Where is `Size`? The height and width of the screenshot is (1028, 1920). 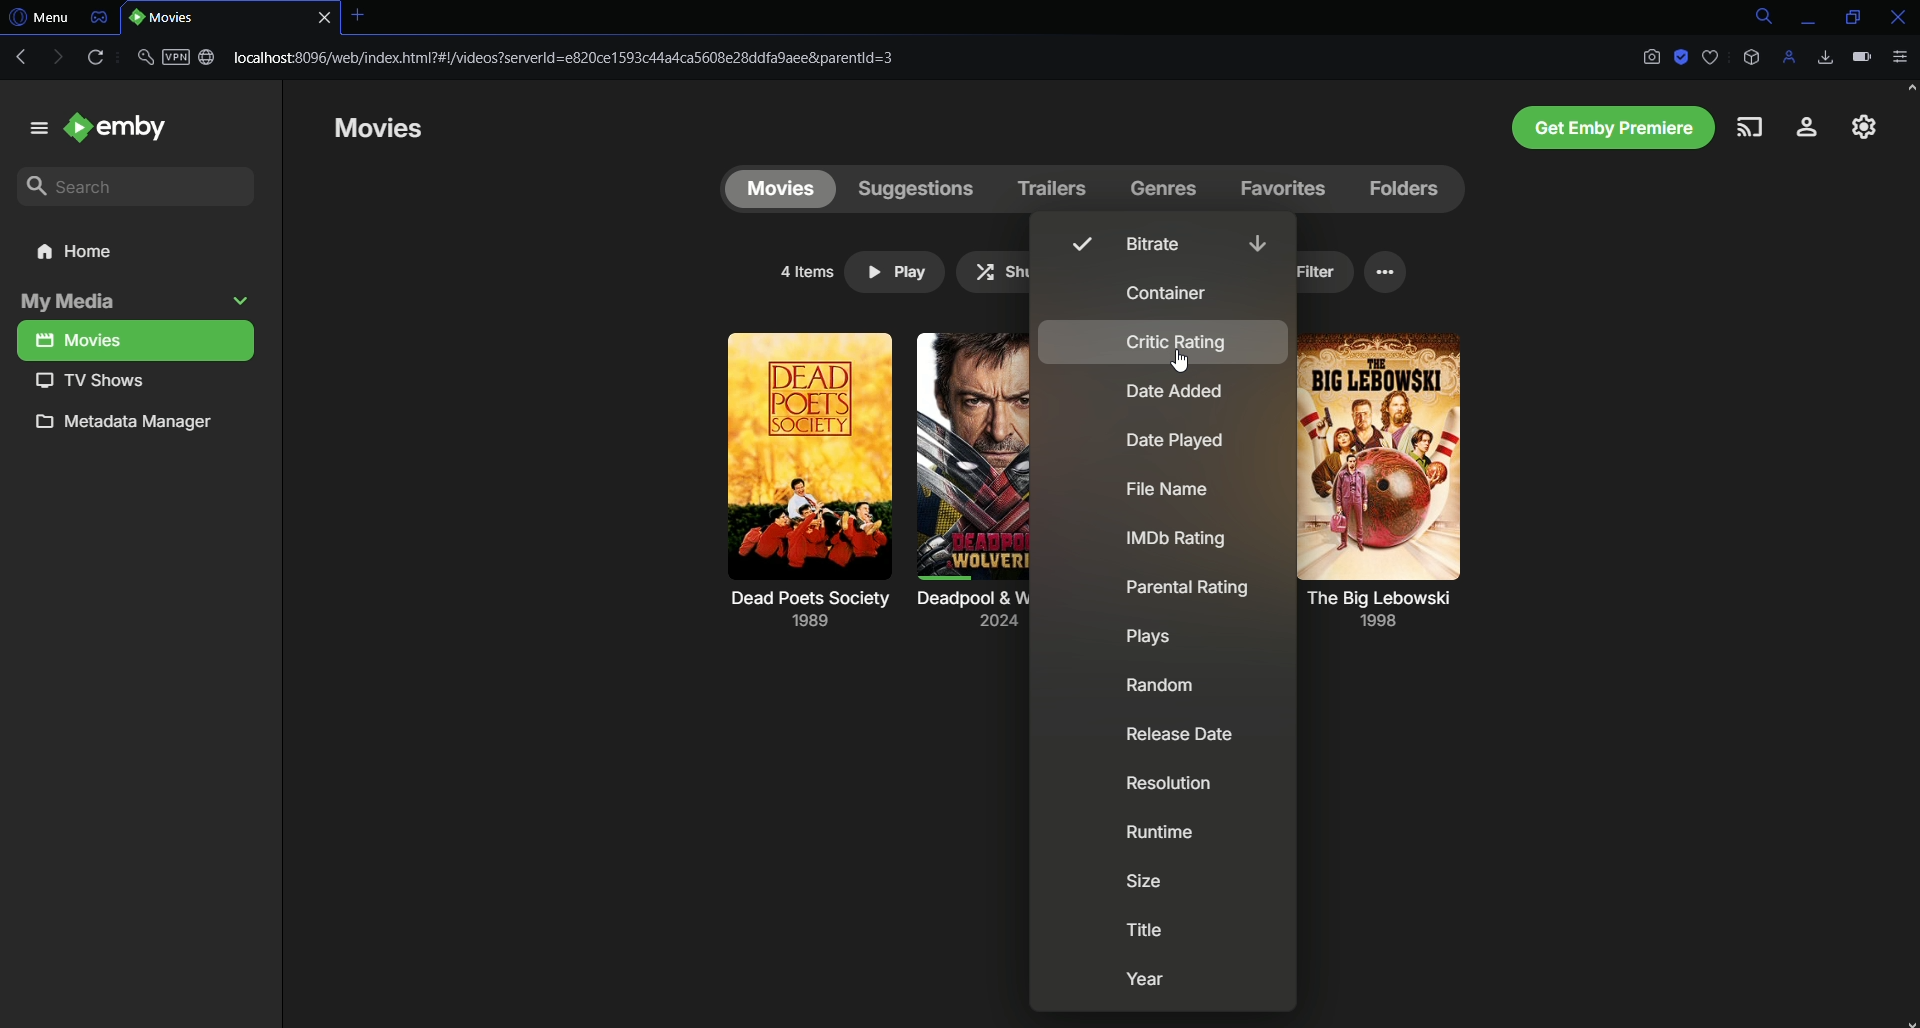 Size is located at coordinates (1150, 889).